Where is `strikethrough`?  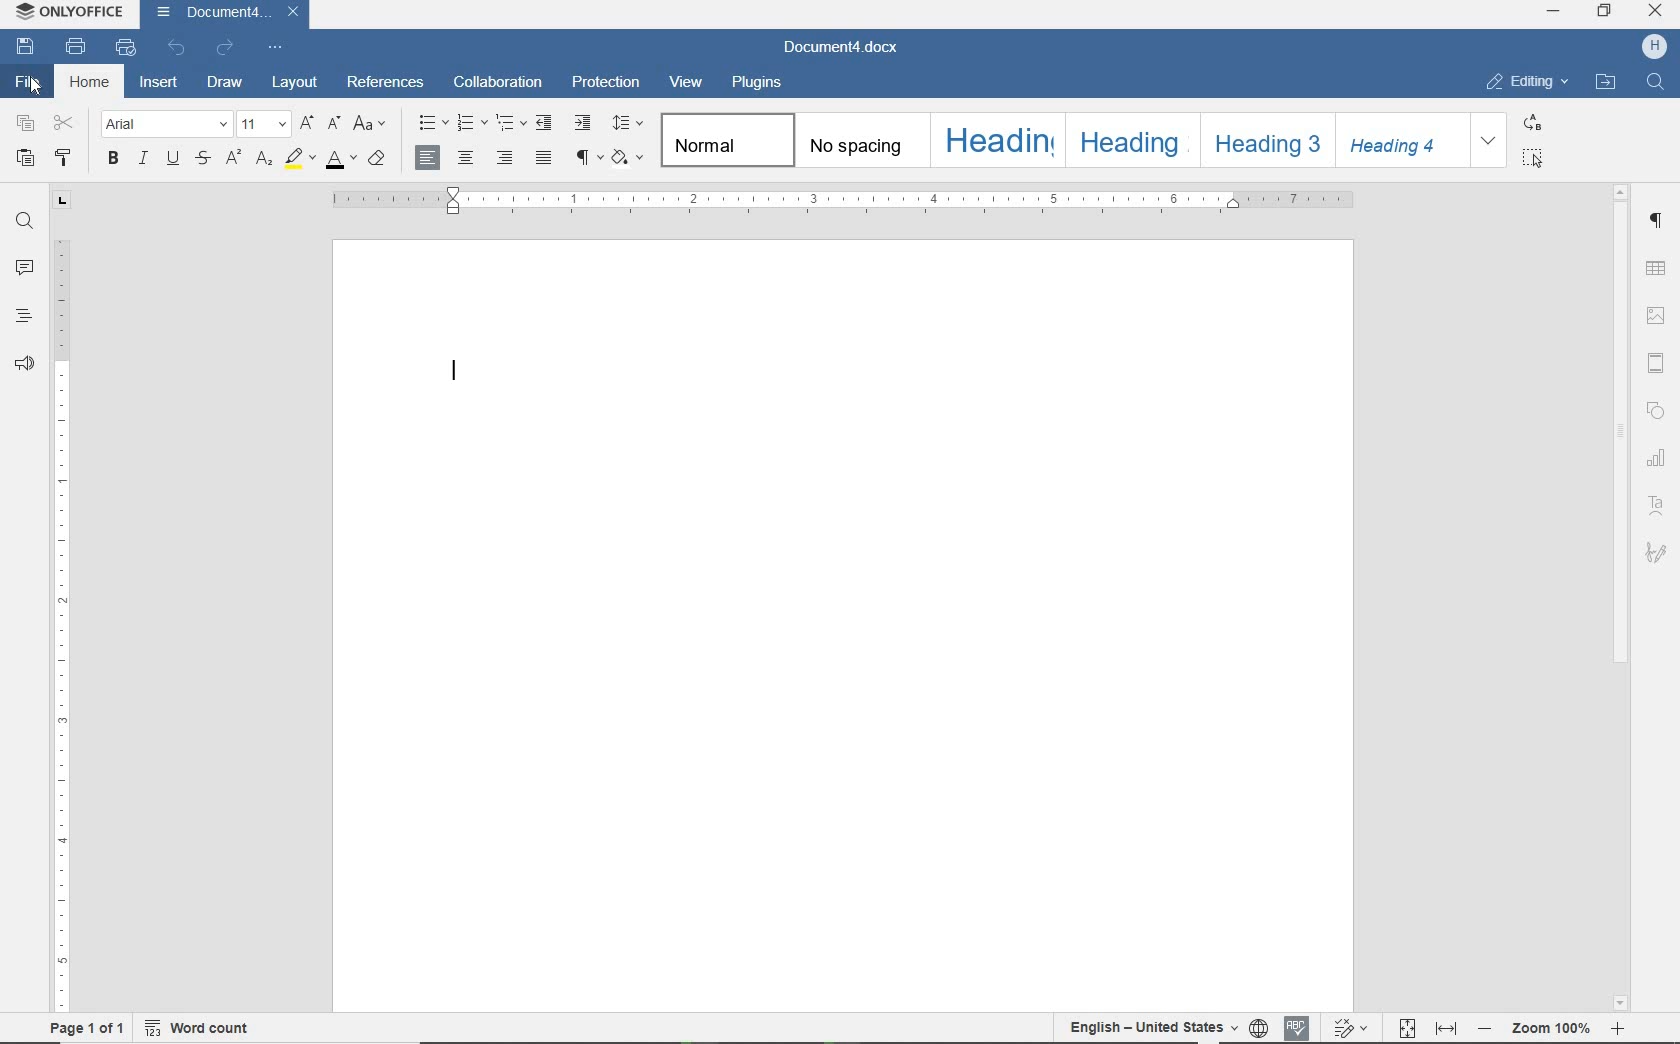
strikethrough is located at coordinates (204, 160).